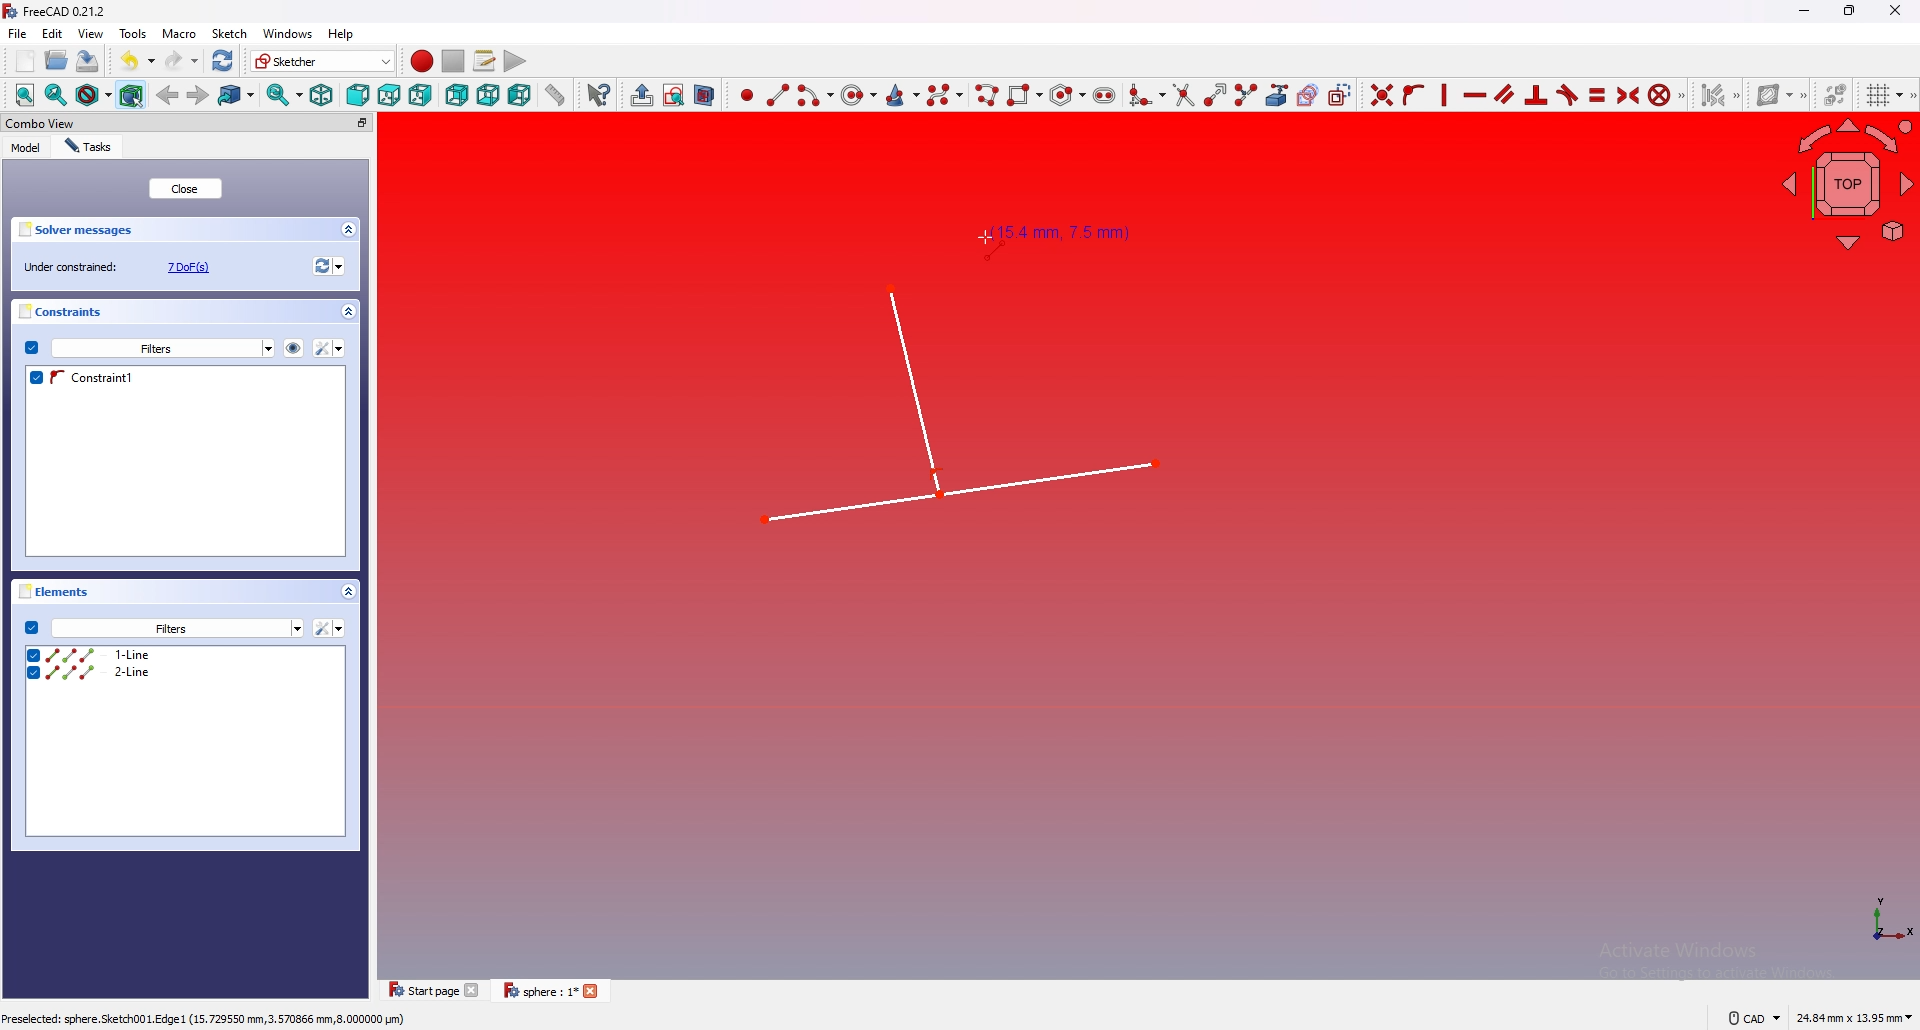 The width and height of the screenshot is (1920, 1030). Describe the element at coordinates (1275, 95) in the screenshot. I see `Create external geometry` at that location.